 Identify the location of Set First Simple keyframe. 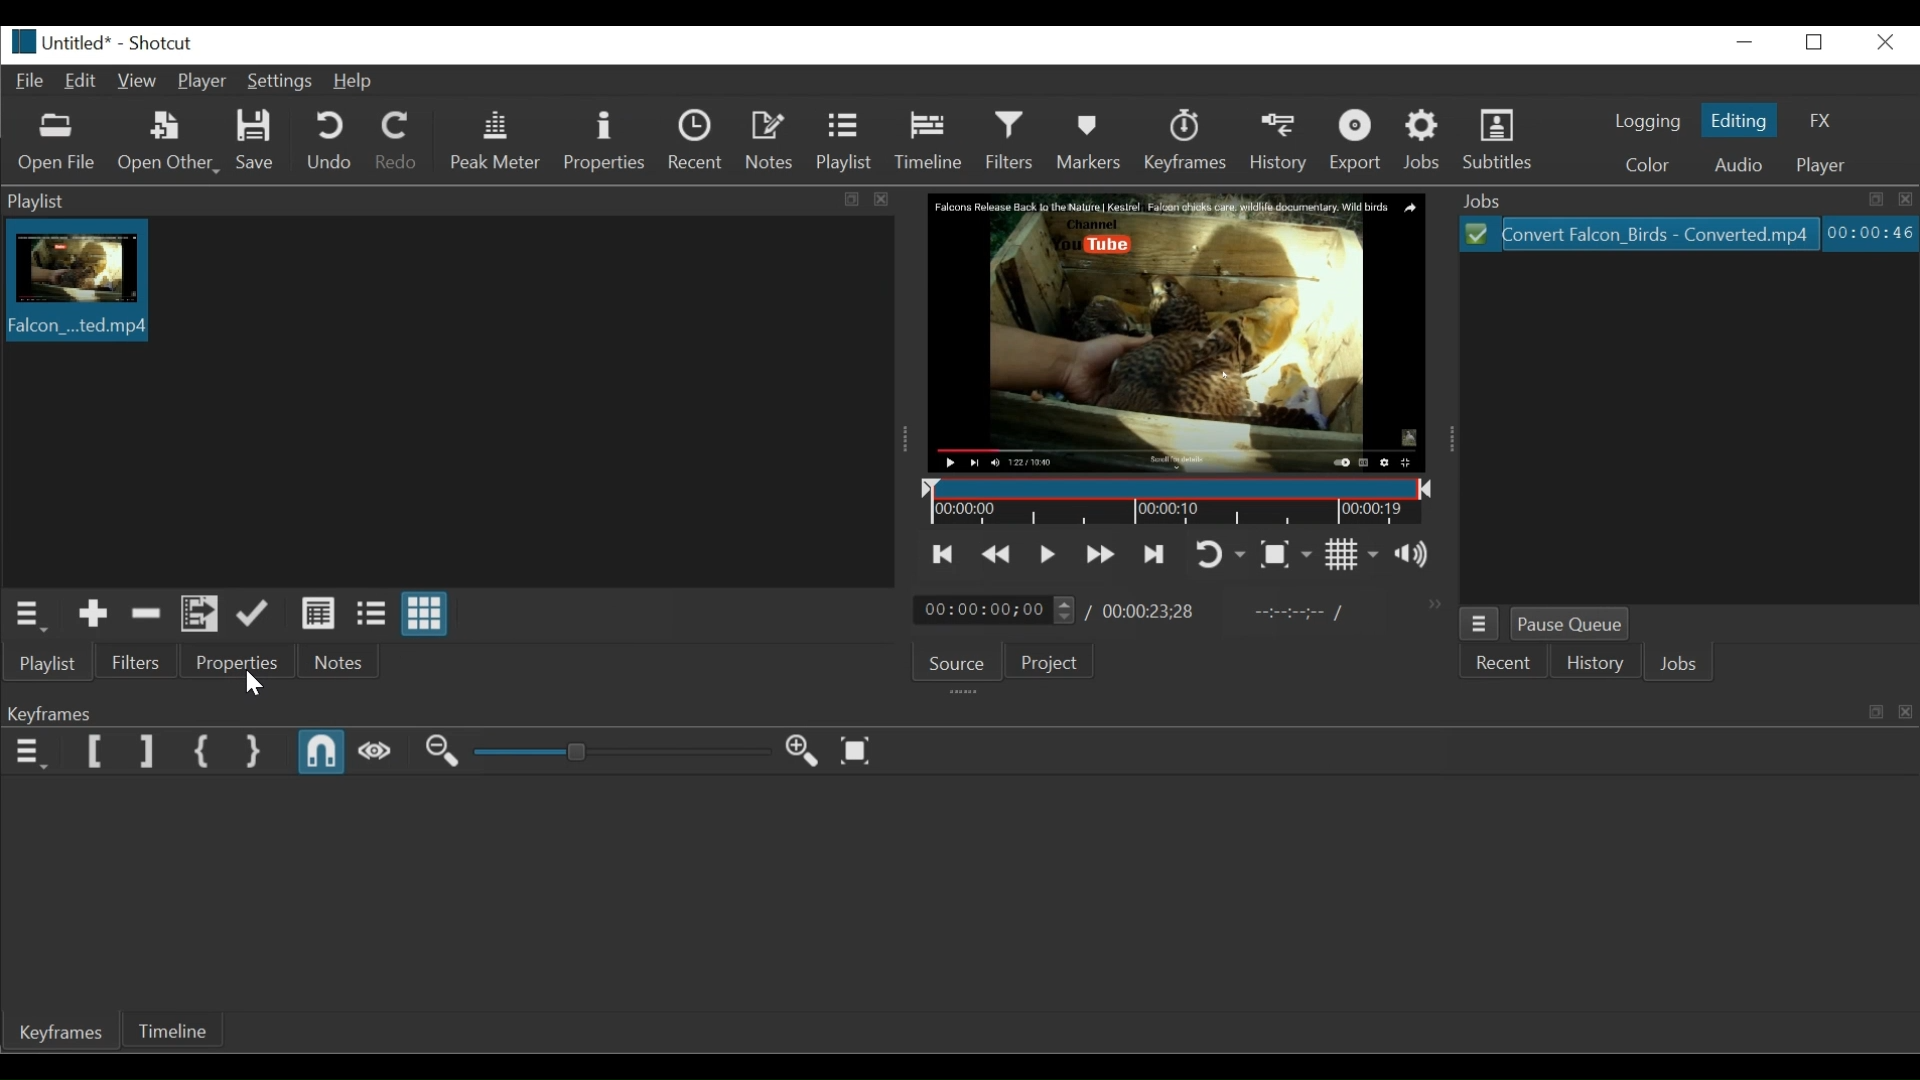
(200, 751).